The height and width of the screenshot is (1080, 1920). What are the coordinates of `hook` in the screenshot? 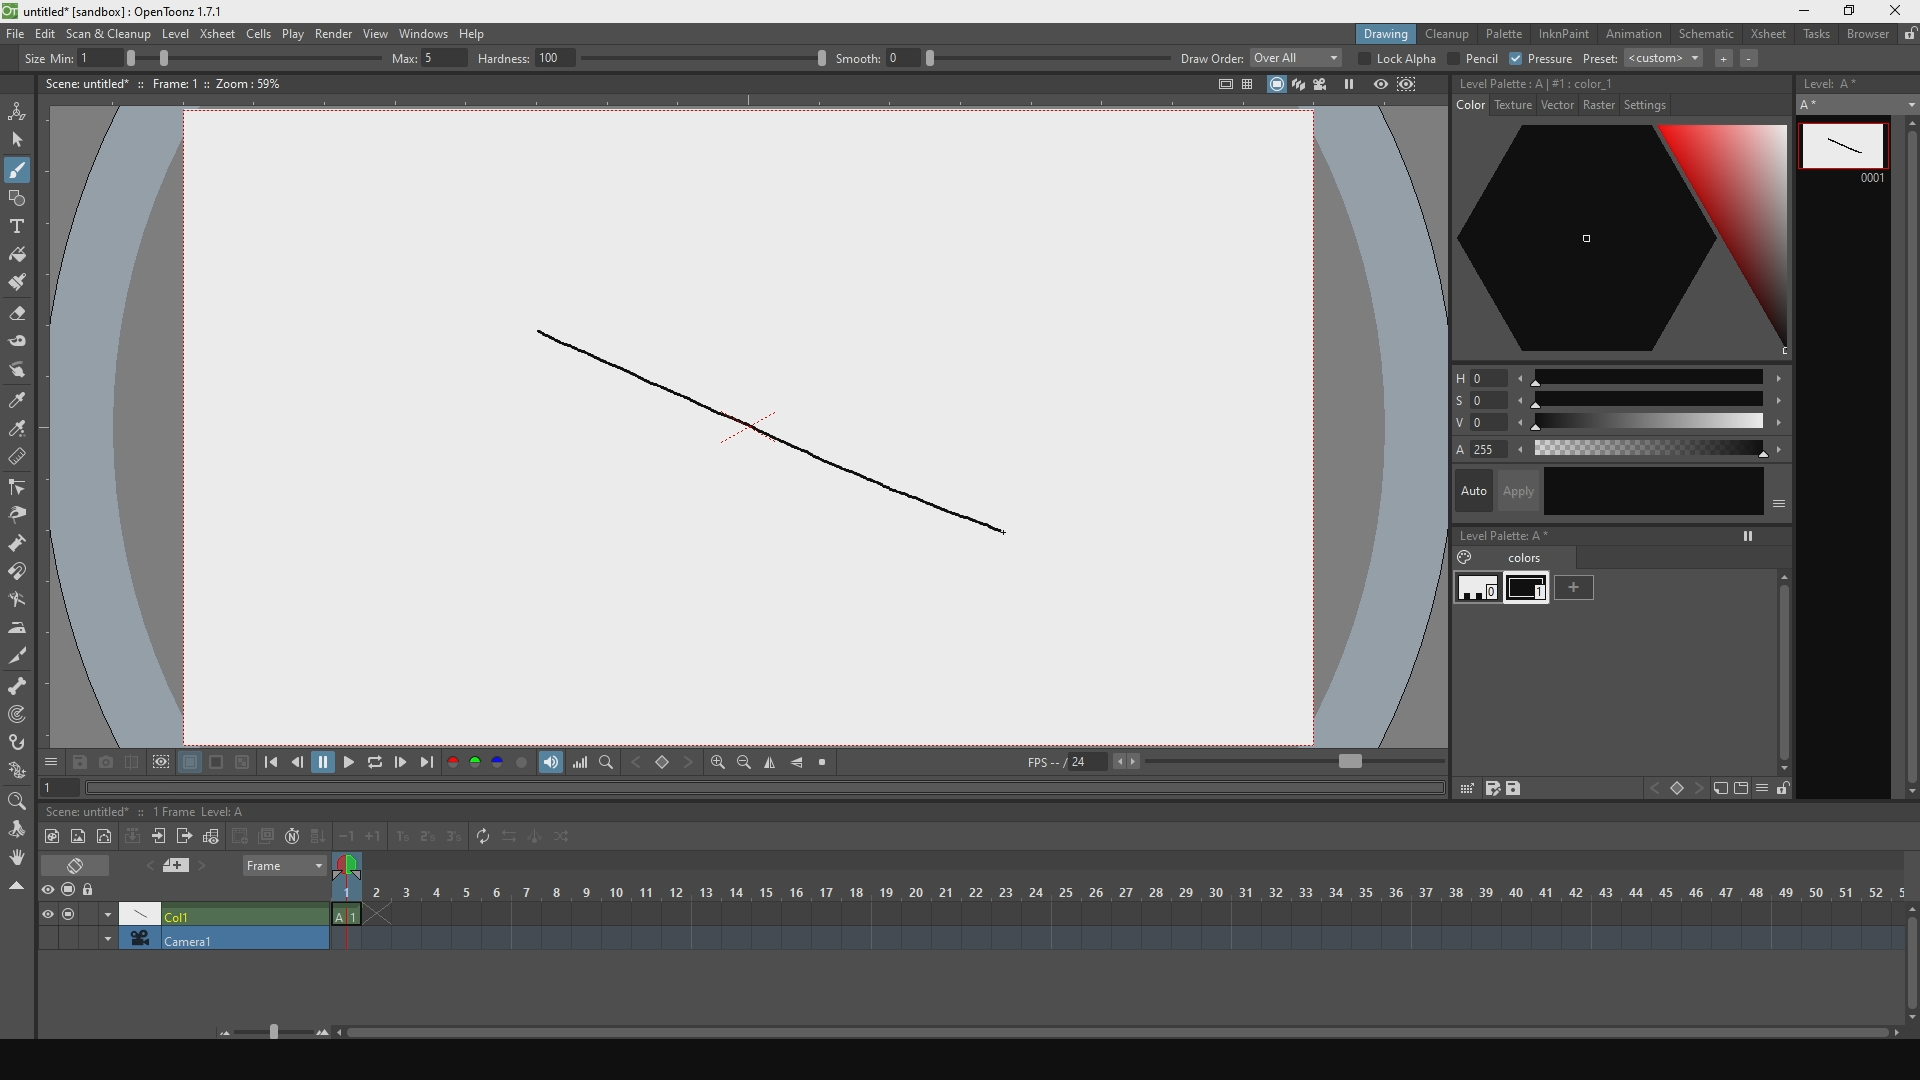 It's located at (19, 744).